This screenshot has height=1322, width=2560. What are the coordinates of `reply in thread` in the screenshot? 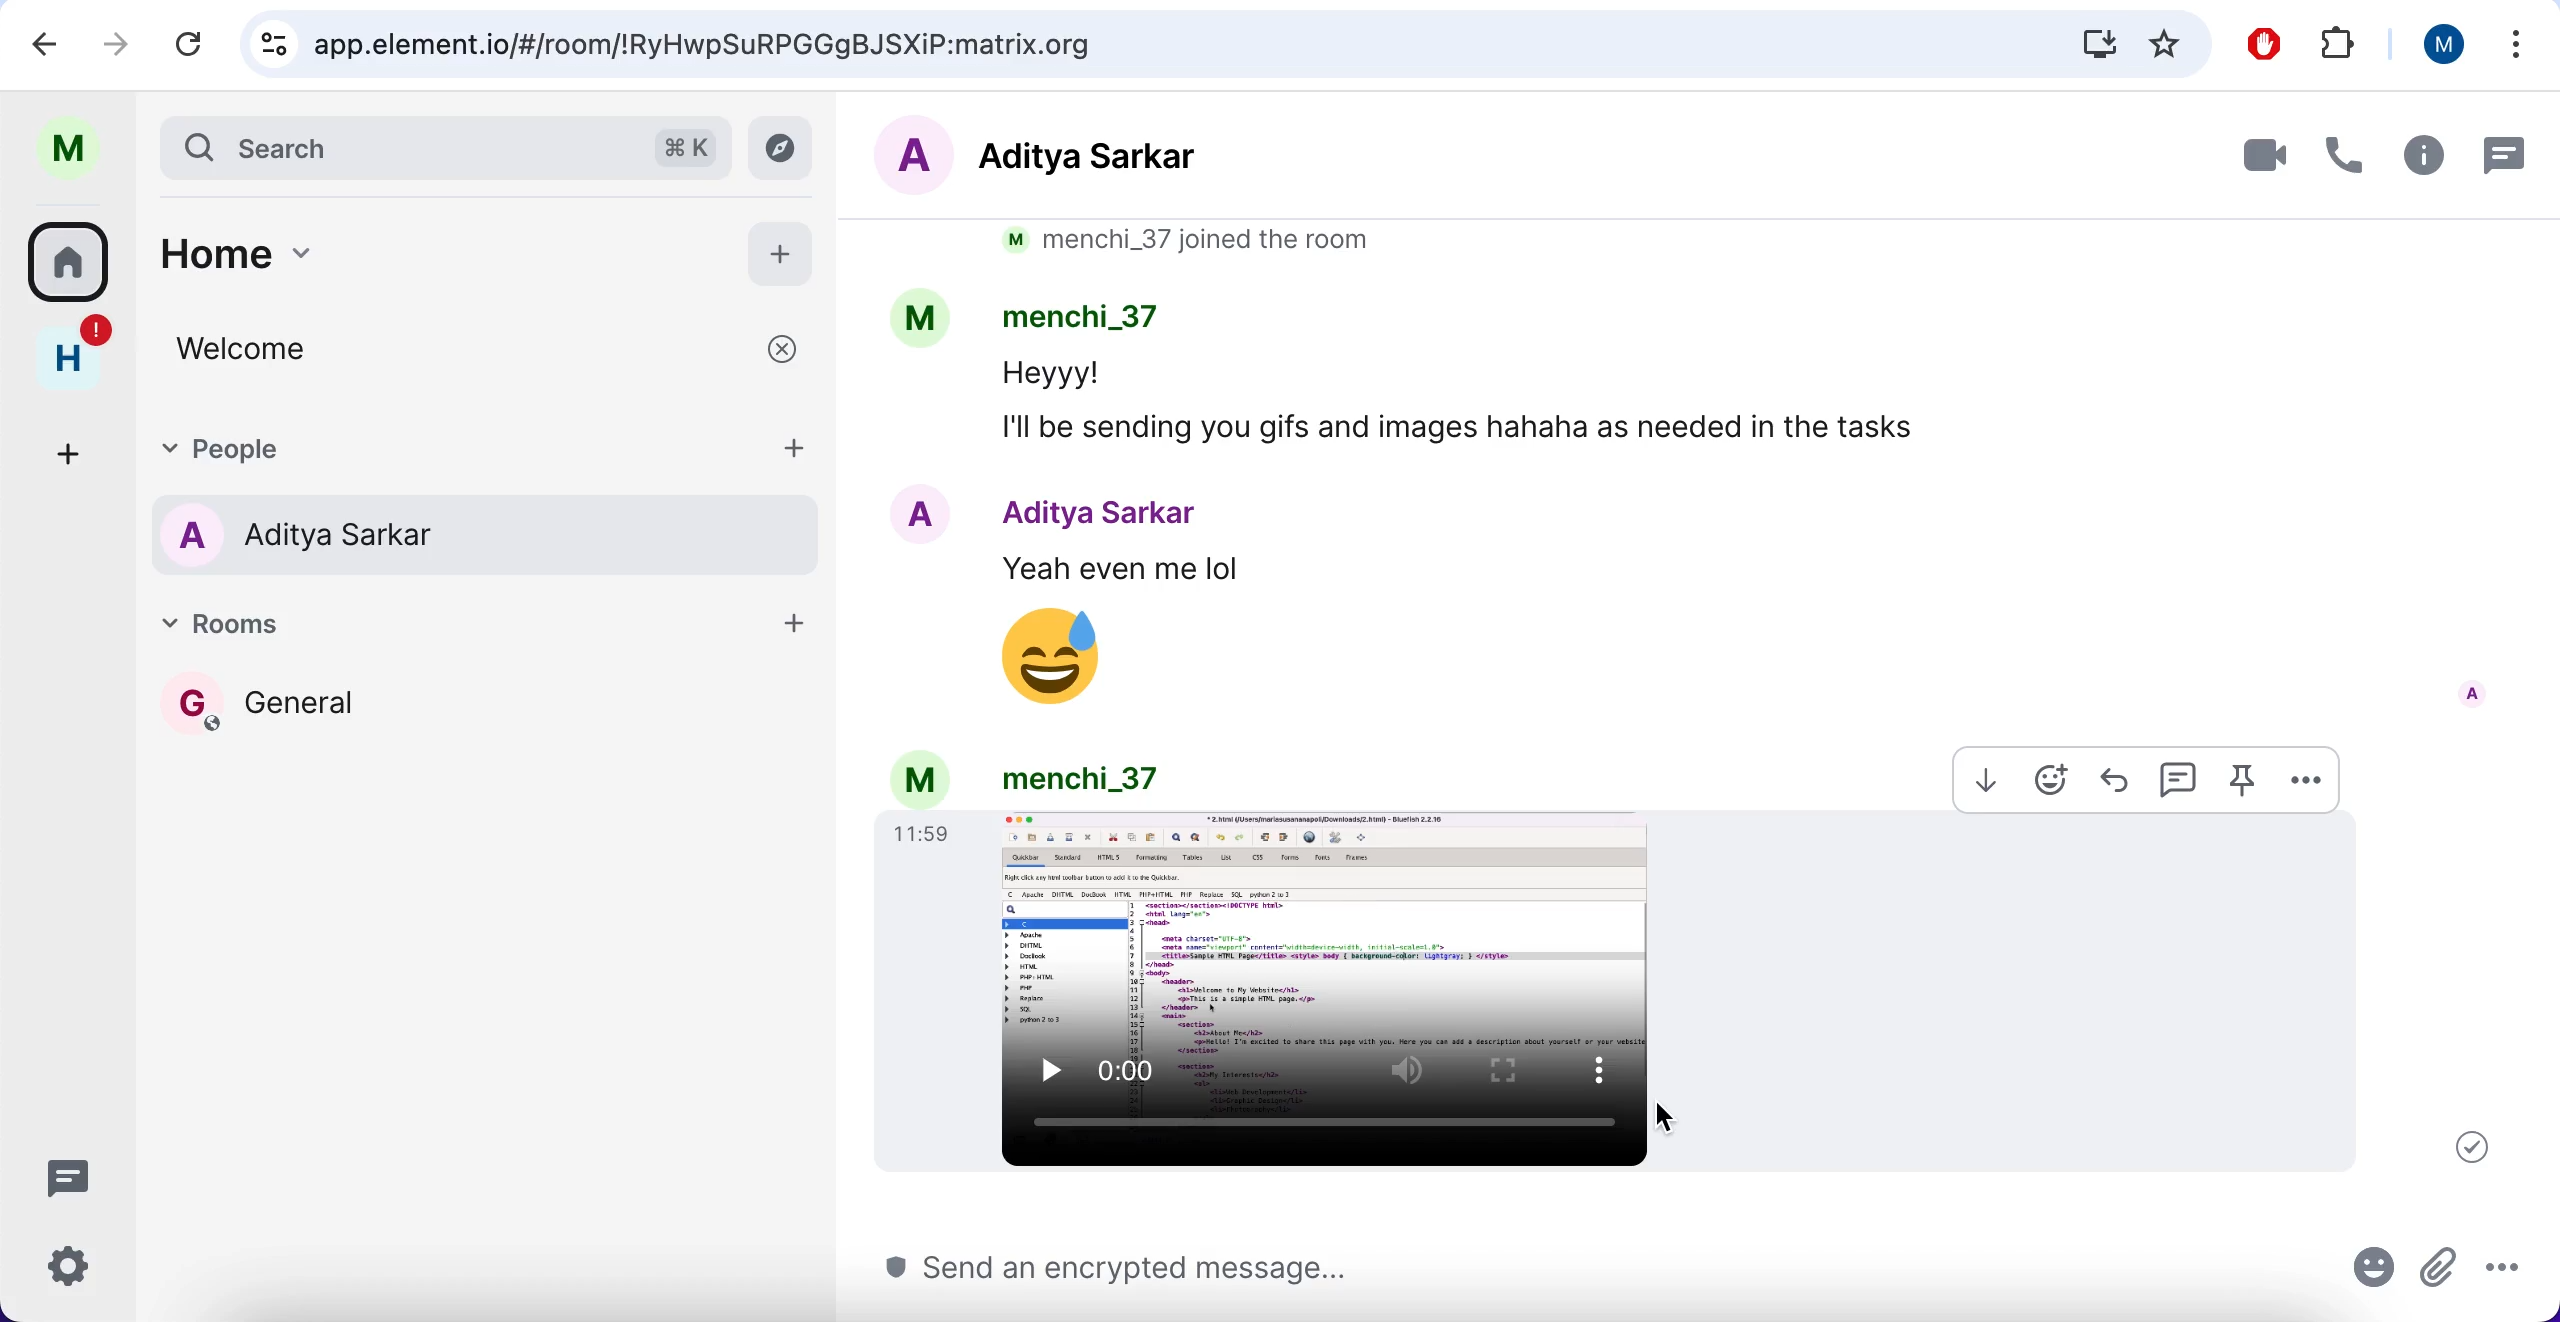 It's located at (2173, 780).